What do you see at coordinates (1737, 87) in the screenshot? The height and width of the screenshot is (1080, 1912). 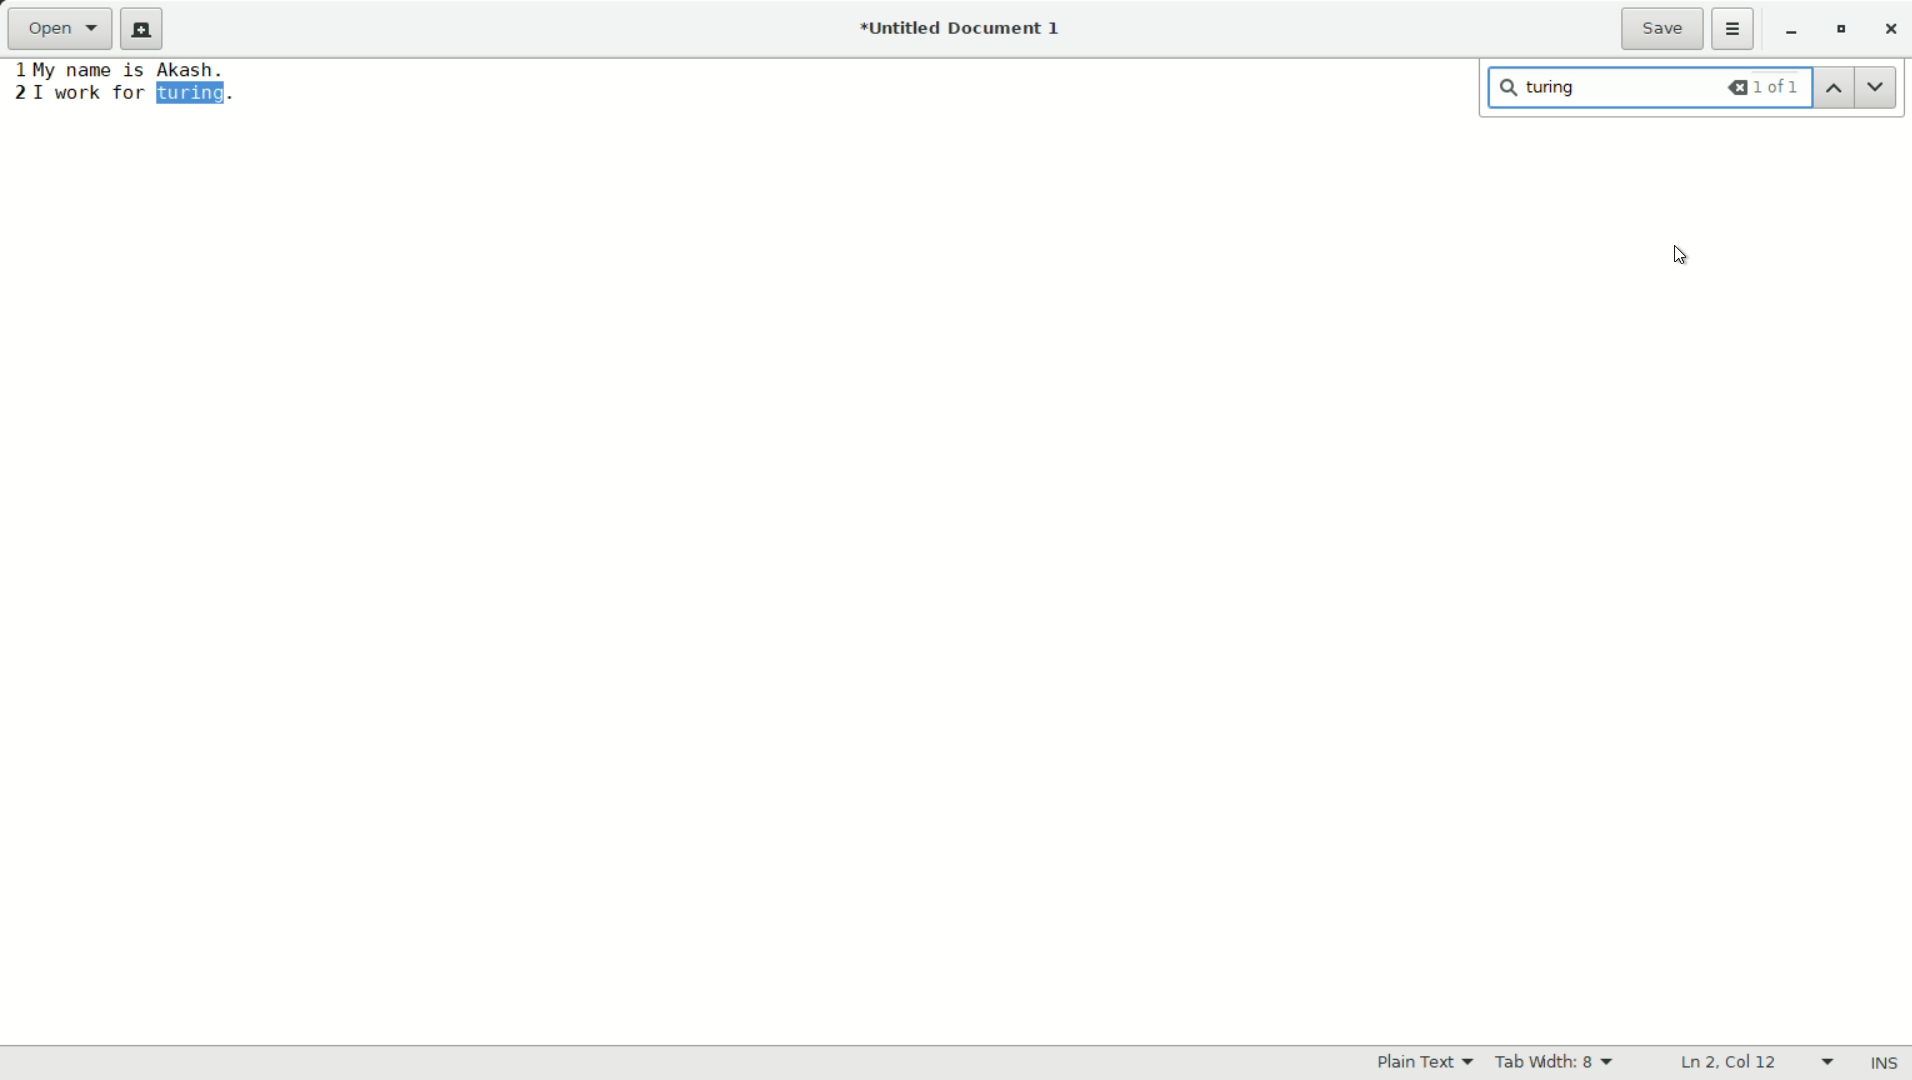 I see `backspace all` at bounding box center [1737, 87].